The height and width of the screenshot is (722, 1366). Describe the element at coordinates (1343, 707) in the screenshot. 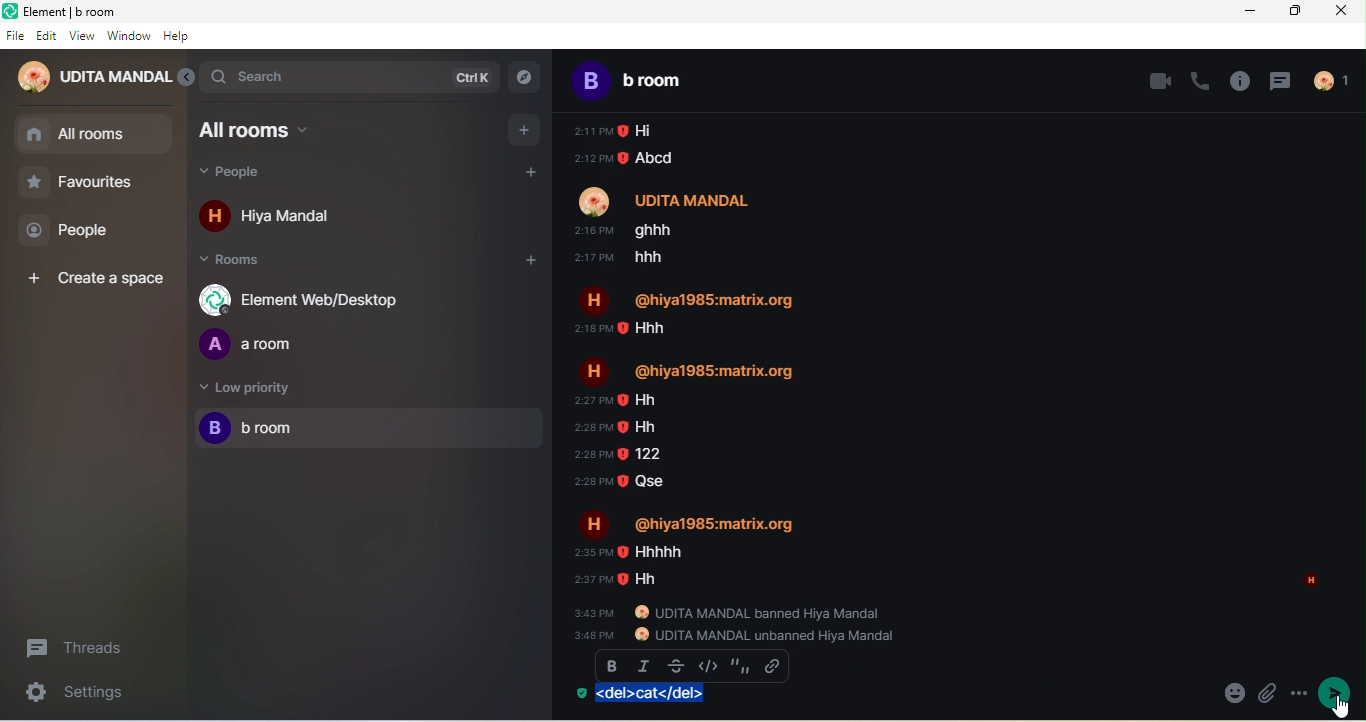

I see `cursor movement` at that location.